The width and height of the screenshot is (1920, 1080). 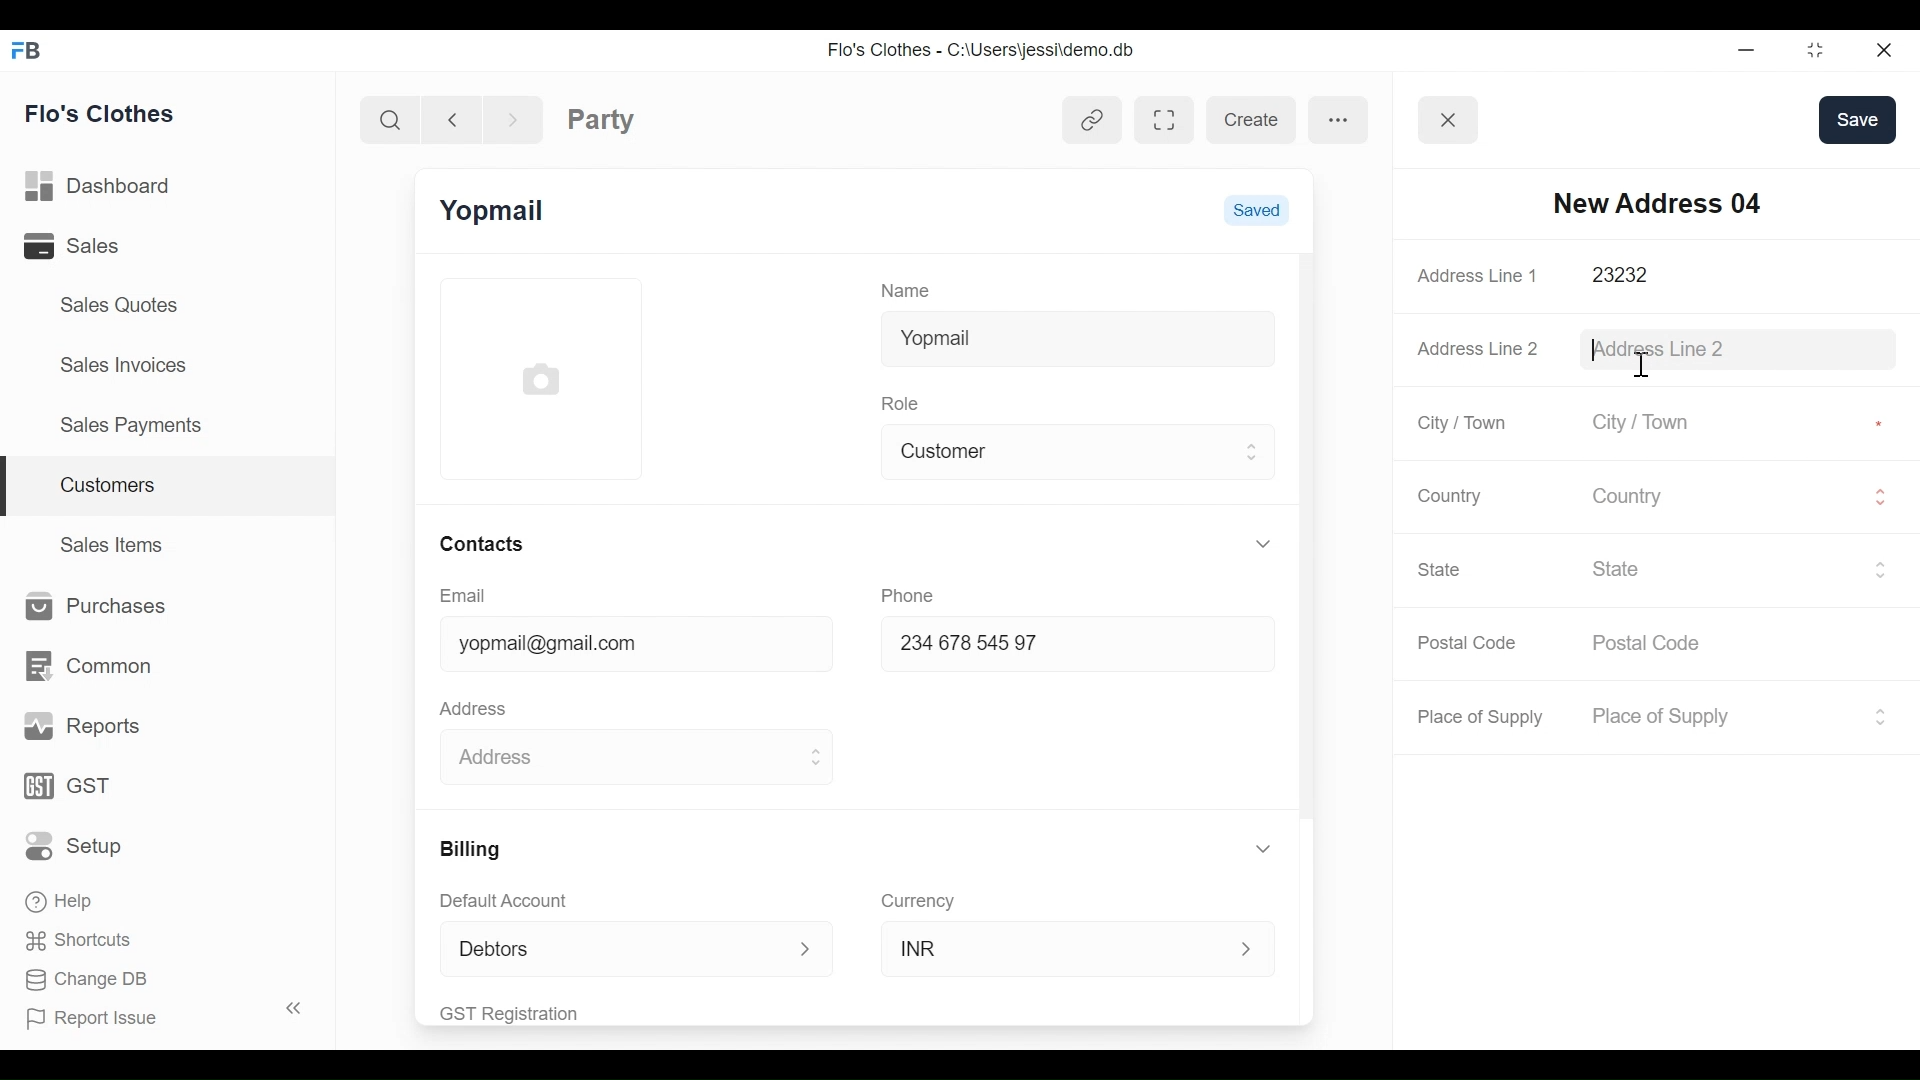 What do you see at coordinates (104, 187) in the screenshot?
I see `Dashboard` at bounding box center [104, 187].